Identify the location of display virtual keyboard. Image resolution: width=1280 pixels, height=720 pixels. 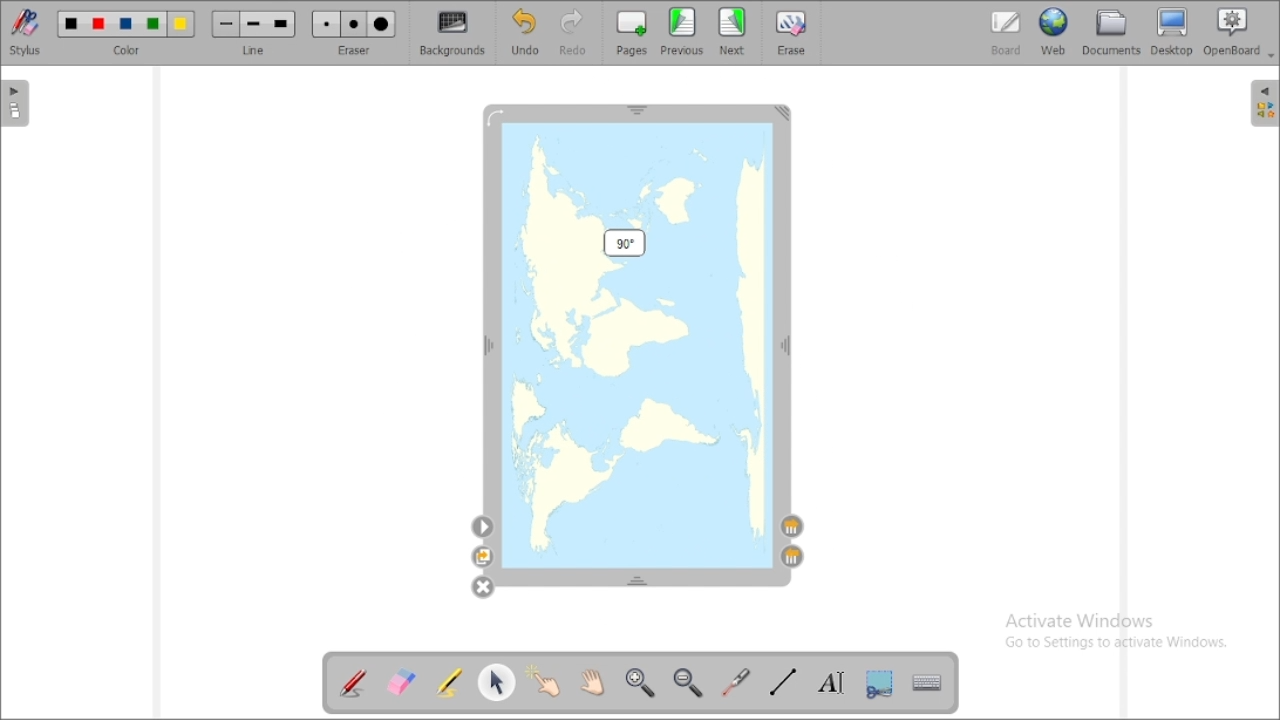
(926, 682).